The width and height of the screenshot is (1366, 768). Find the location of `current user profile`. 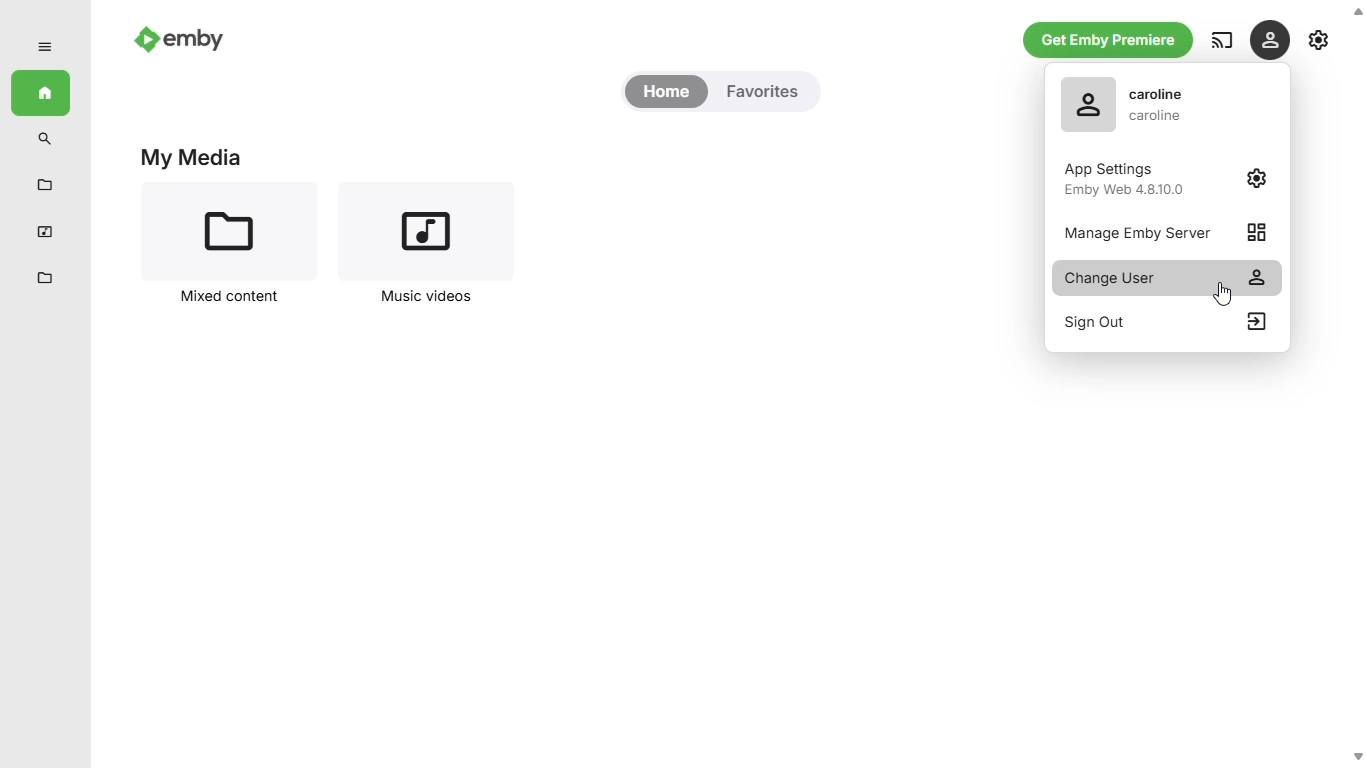

current user profile is located at coordinates (1129, 104).